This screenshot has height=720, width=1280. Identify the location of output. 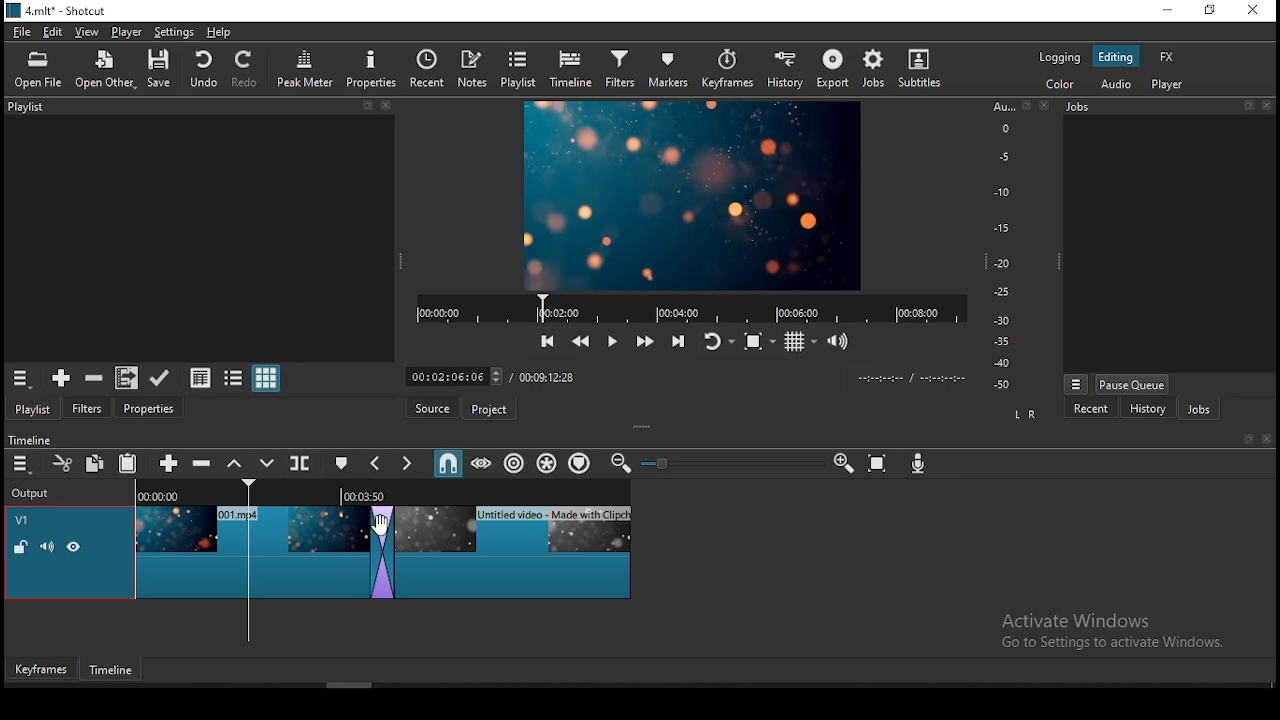
(33, 494).